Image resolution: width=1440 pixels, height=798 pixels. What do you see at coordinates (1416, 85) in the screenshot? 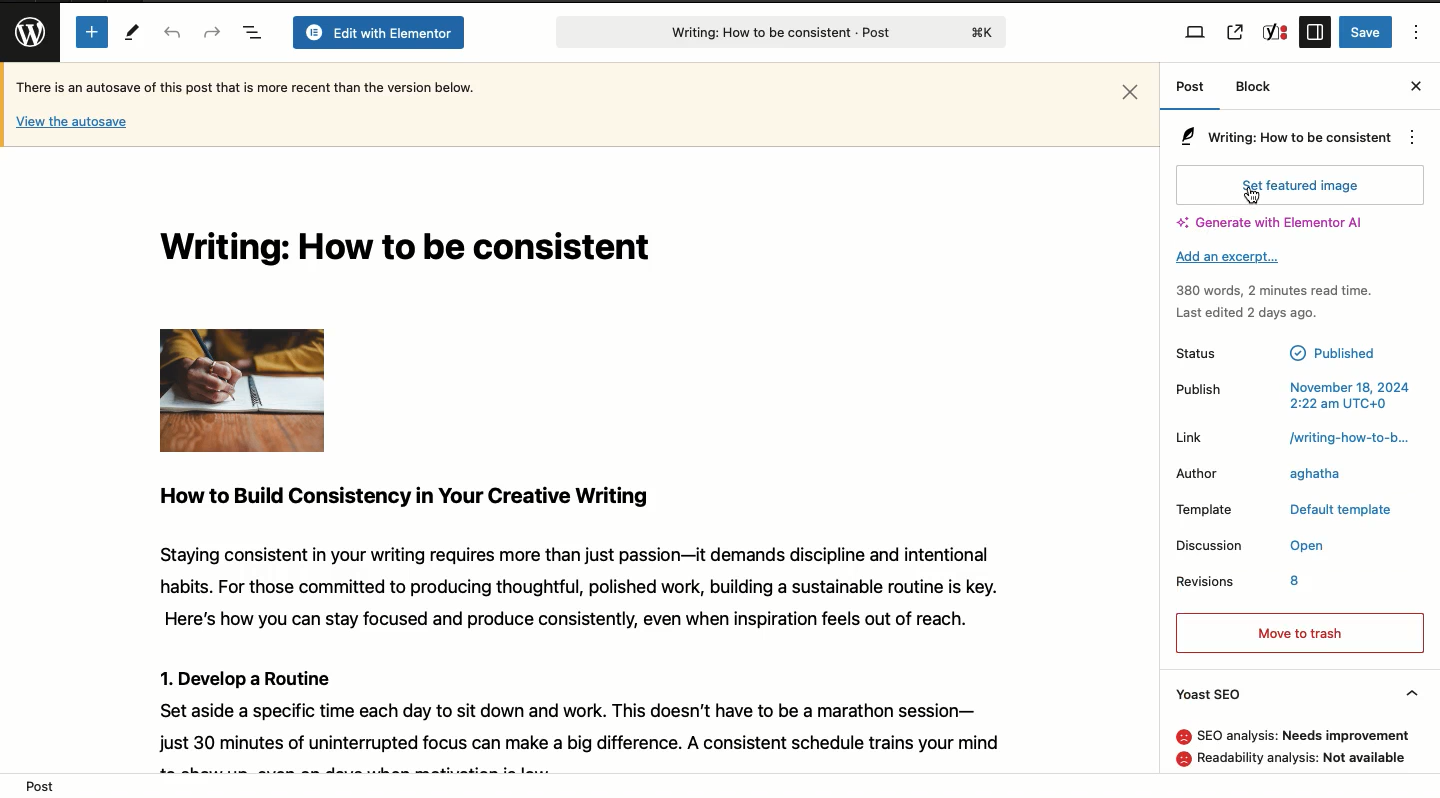
I see `Close` at bounding box center [1416, 85].